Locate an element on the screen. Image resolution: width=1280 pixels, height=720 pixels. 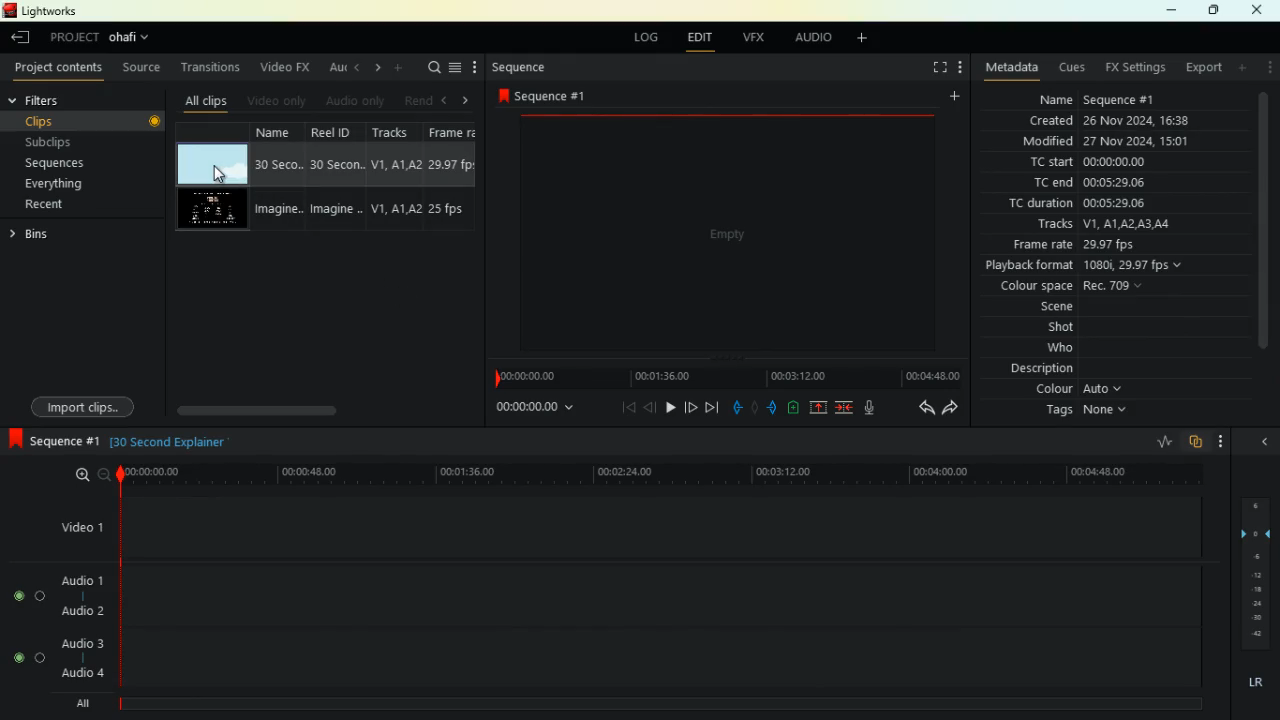
beggining is located at coordinates (624, 407).